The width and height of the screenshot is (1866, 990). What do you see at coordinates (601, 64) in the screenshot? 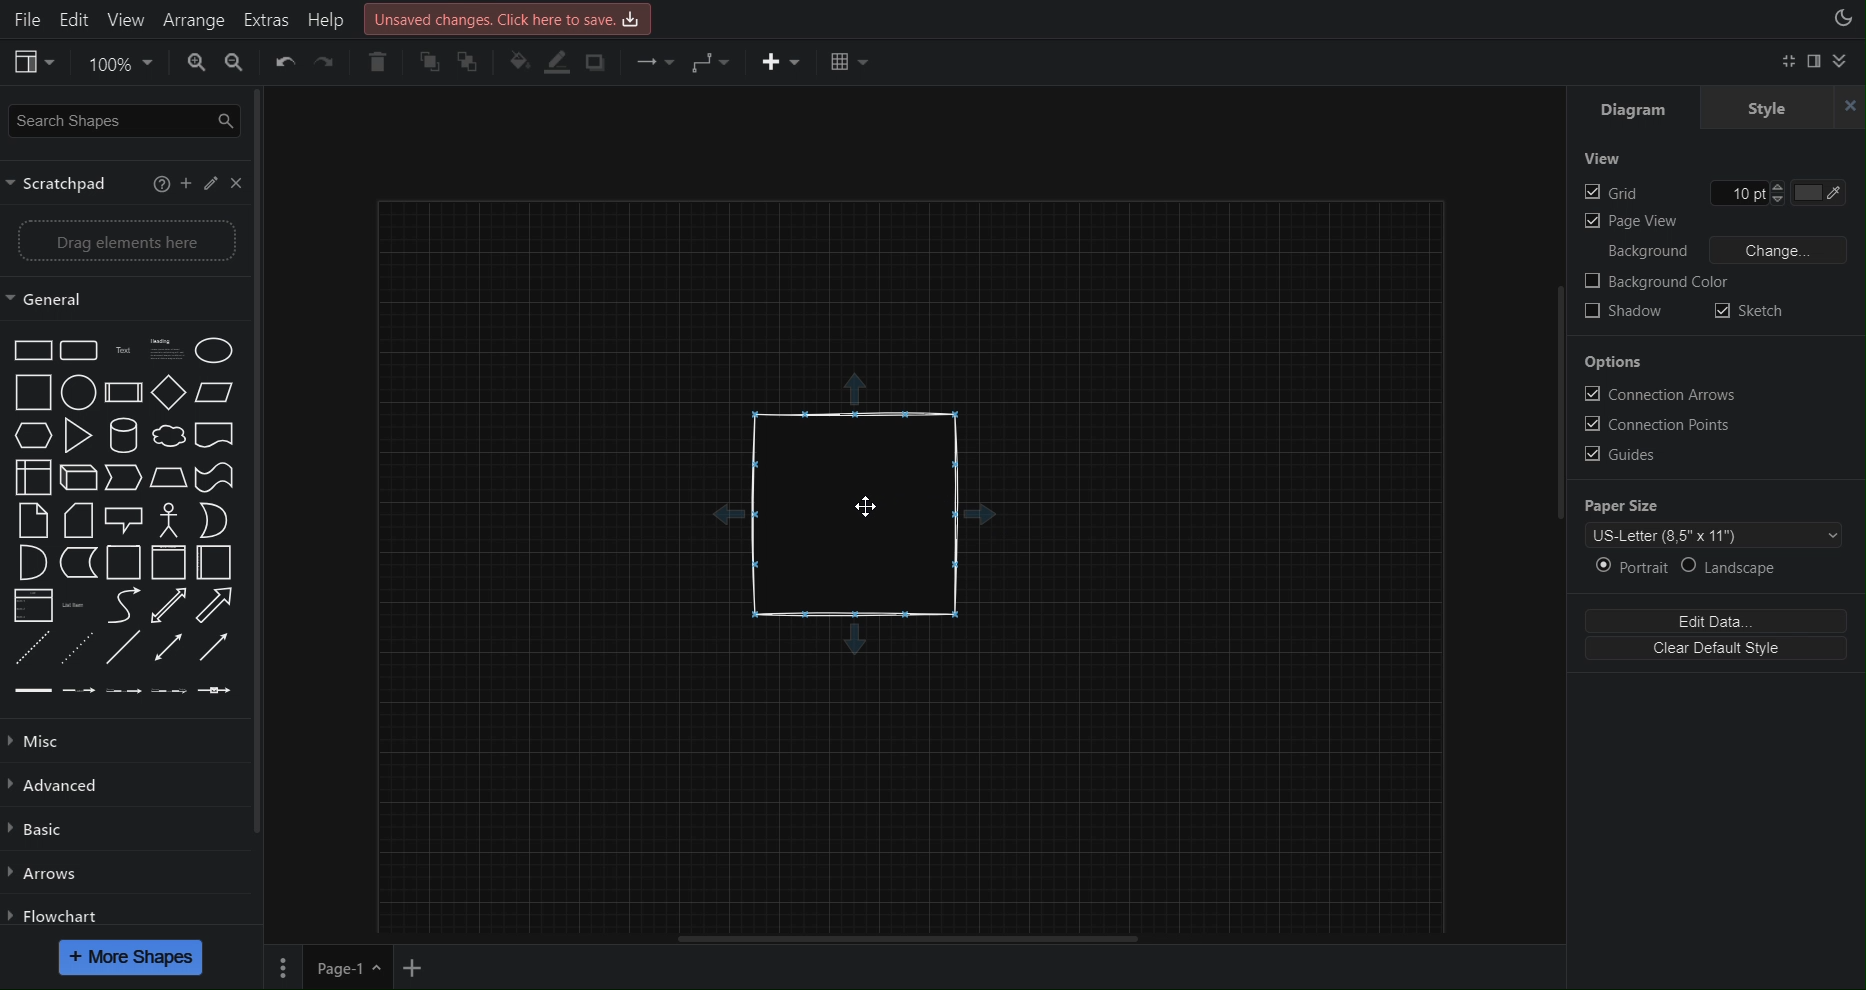
I see `Shadow` at bounding box center [601, 64].